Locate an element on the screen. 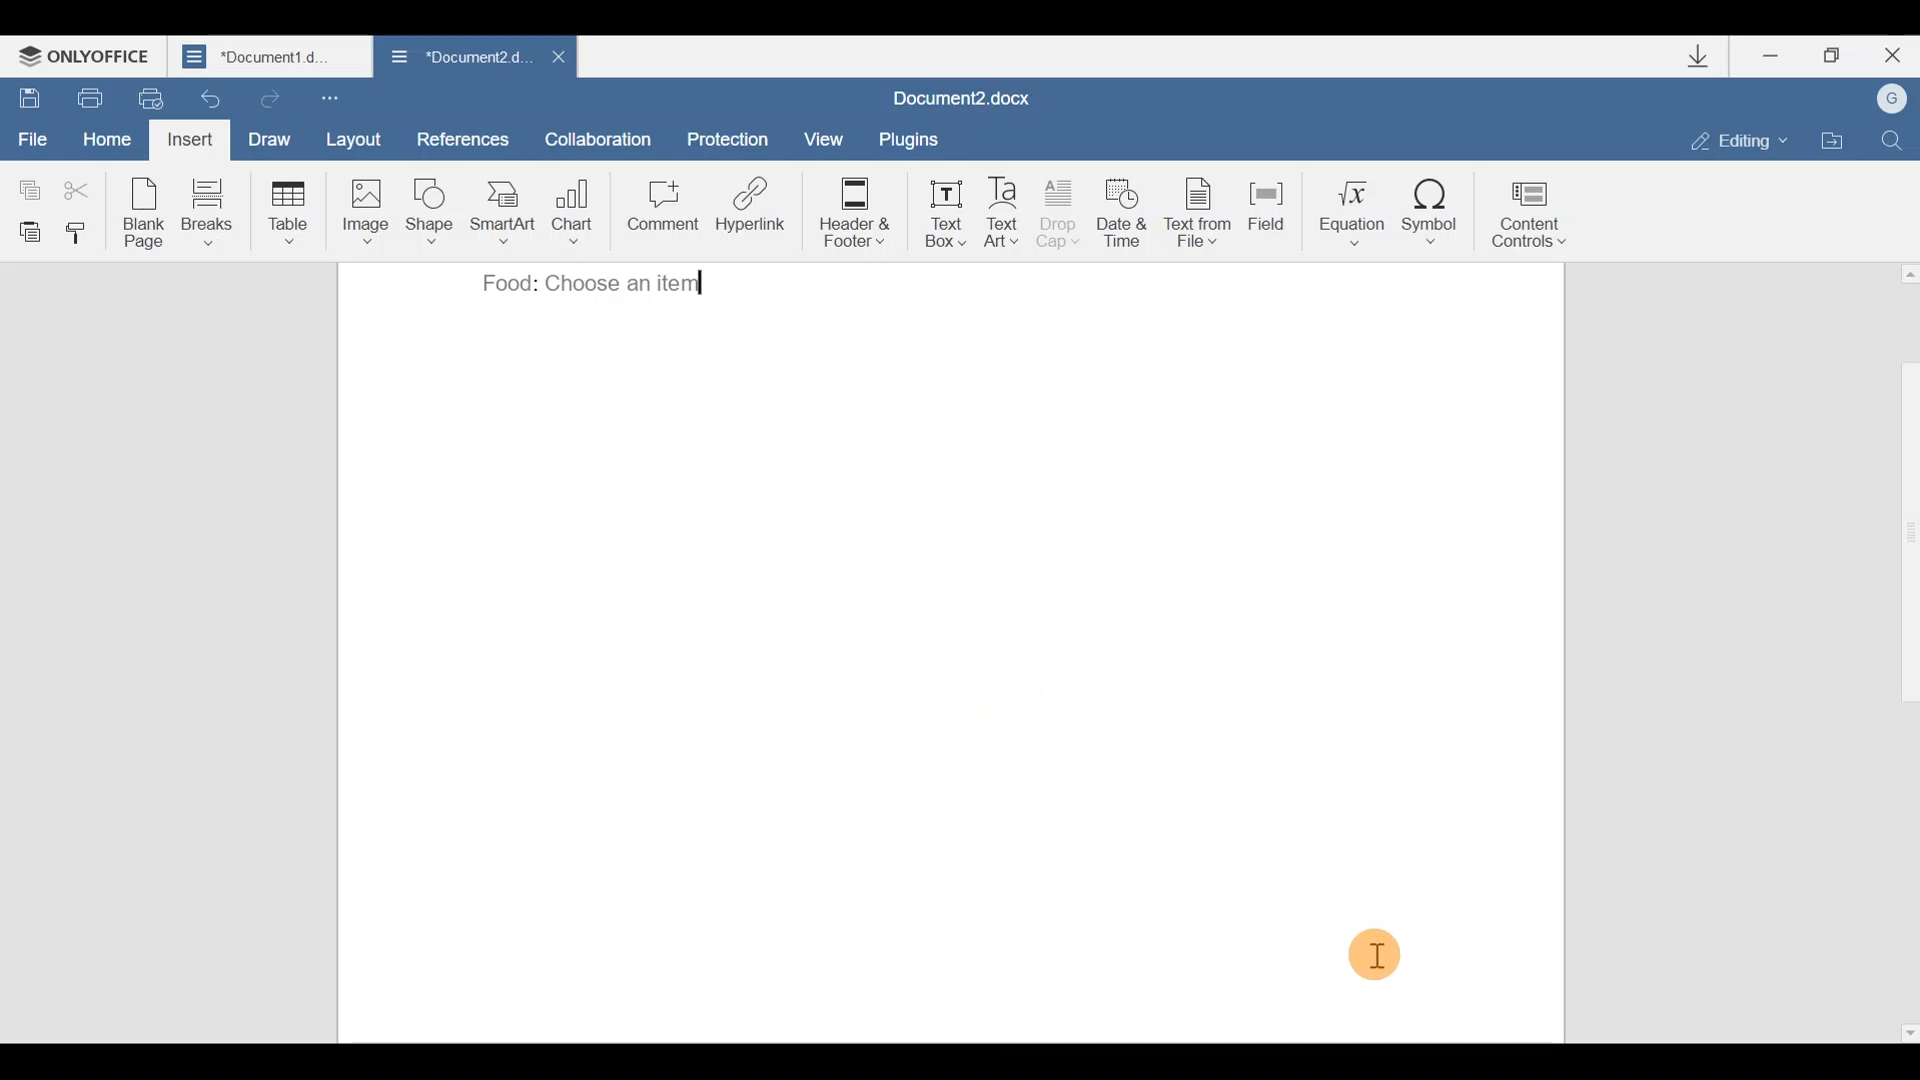 The height and width of the screenshot is (1080, 1920). Header & footer is located at coordinates (848, 211).